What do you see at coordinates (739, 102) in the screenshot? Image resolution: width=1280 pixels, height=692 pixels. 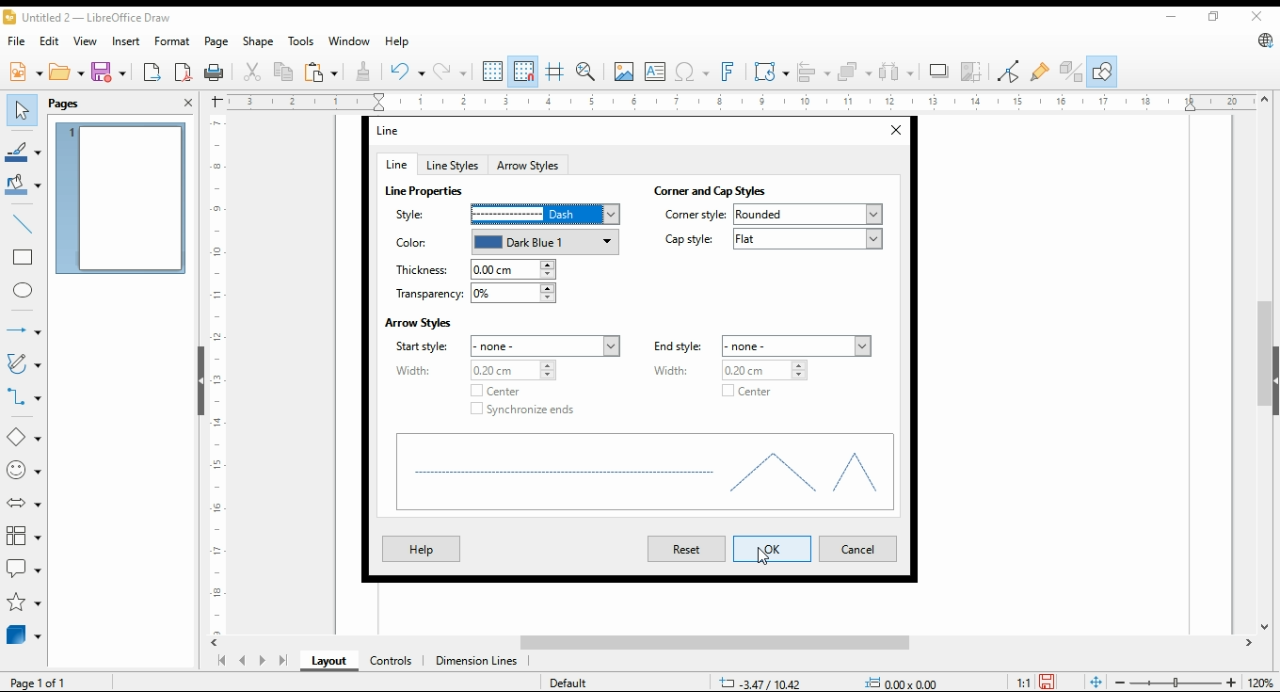 I see `horizontal scale` at bounding box center [739, 102].